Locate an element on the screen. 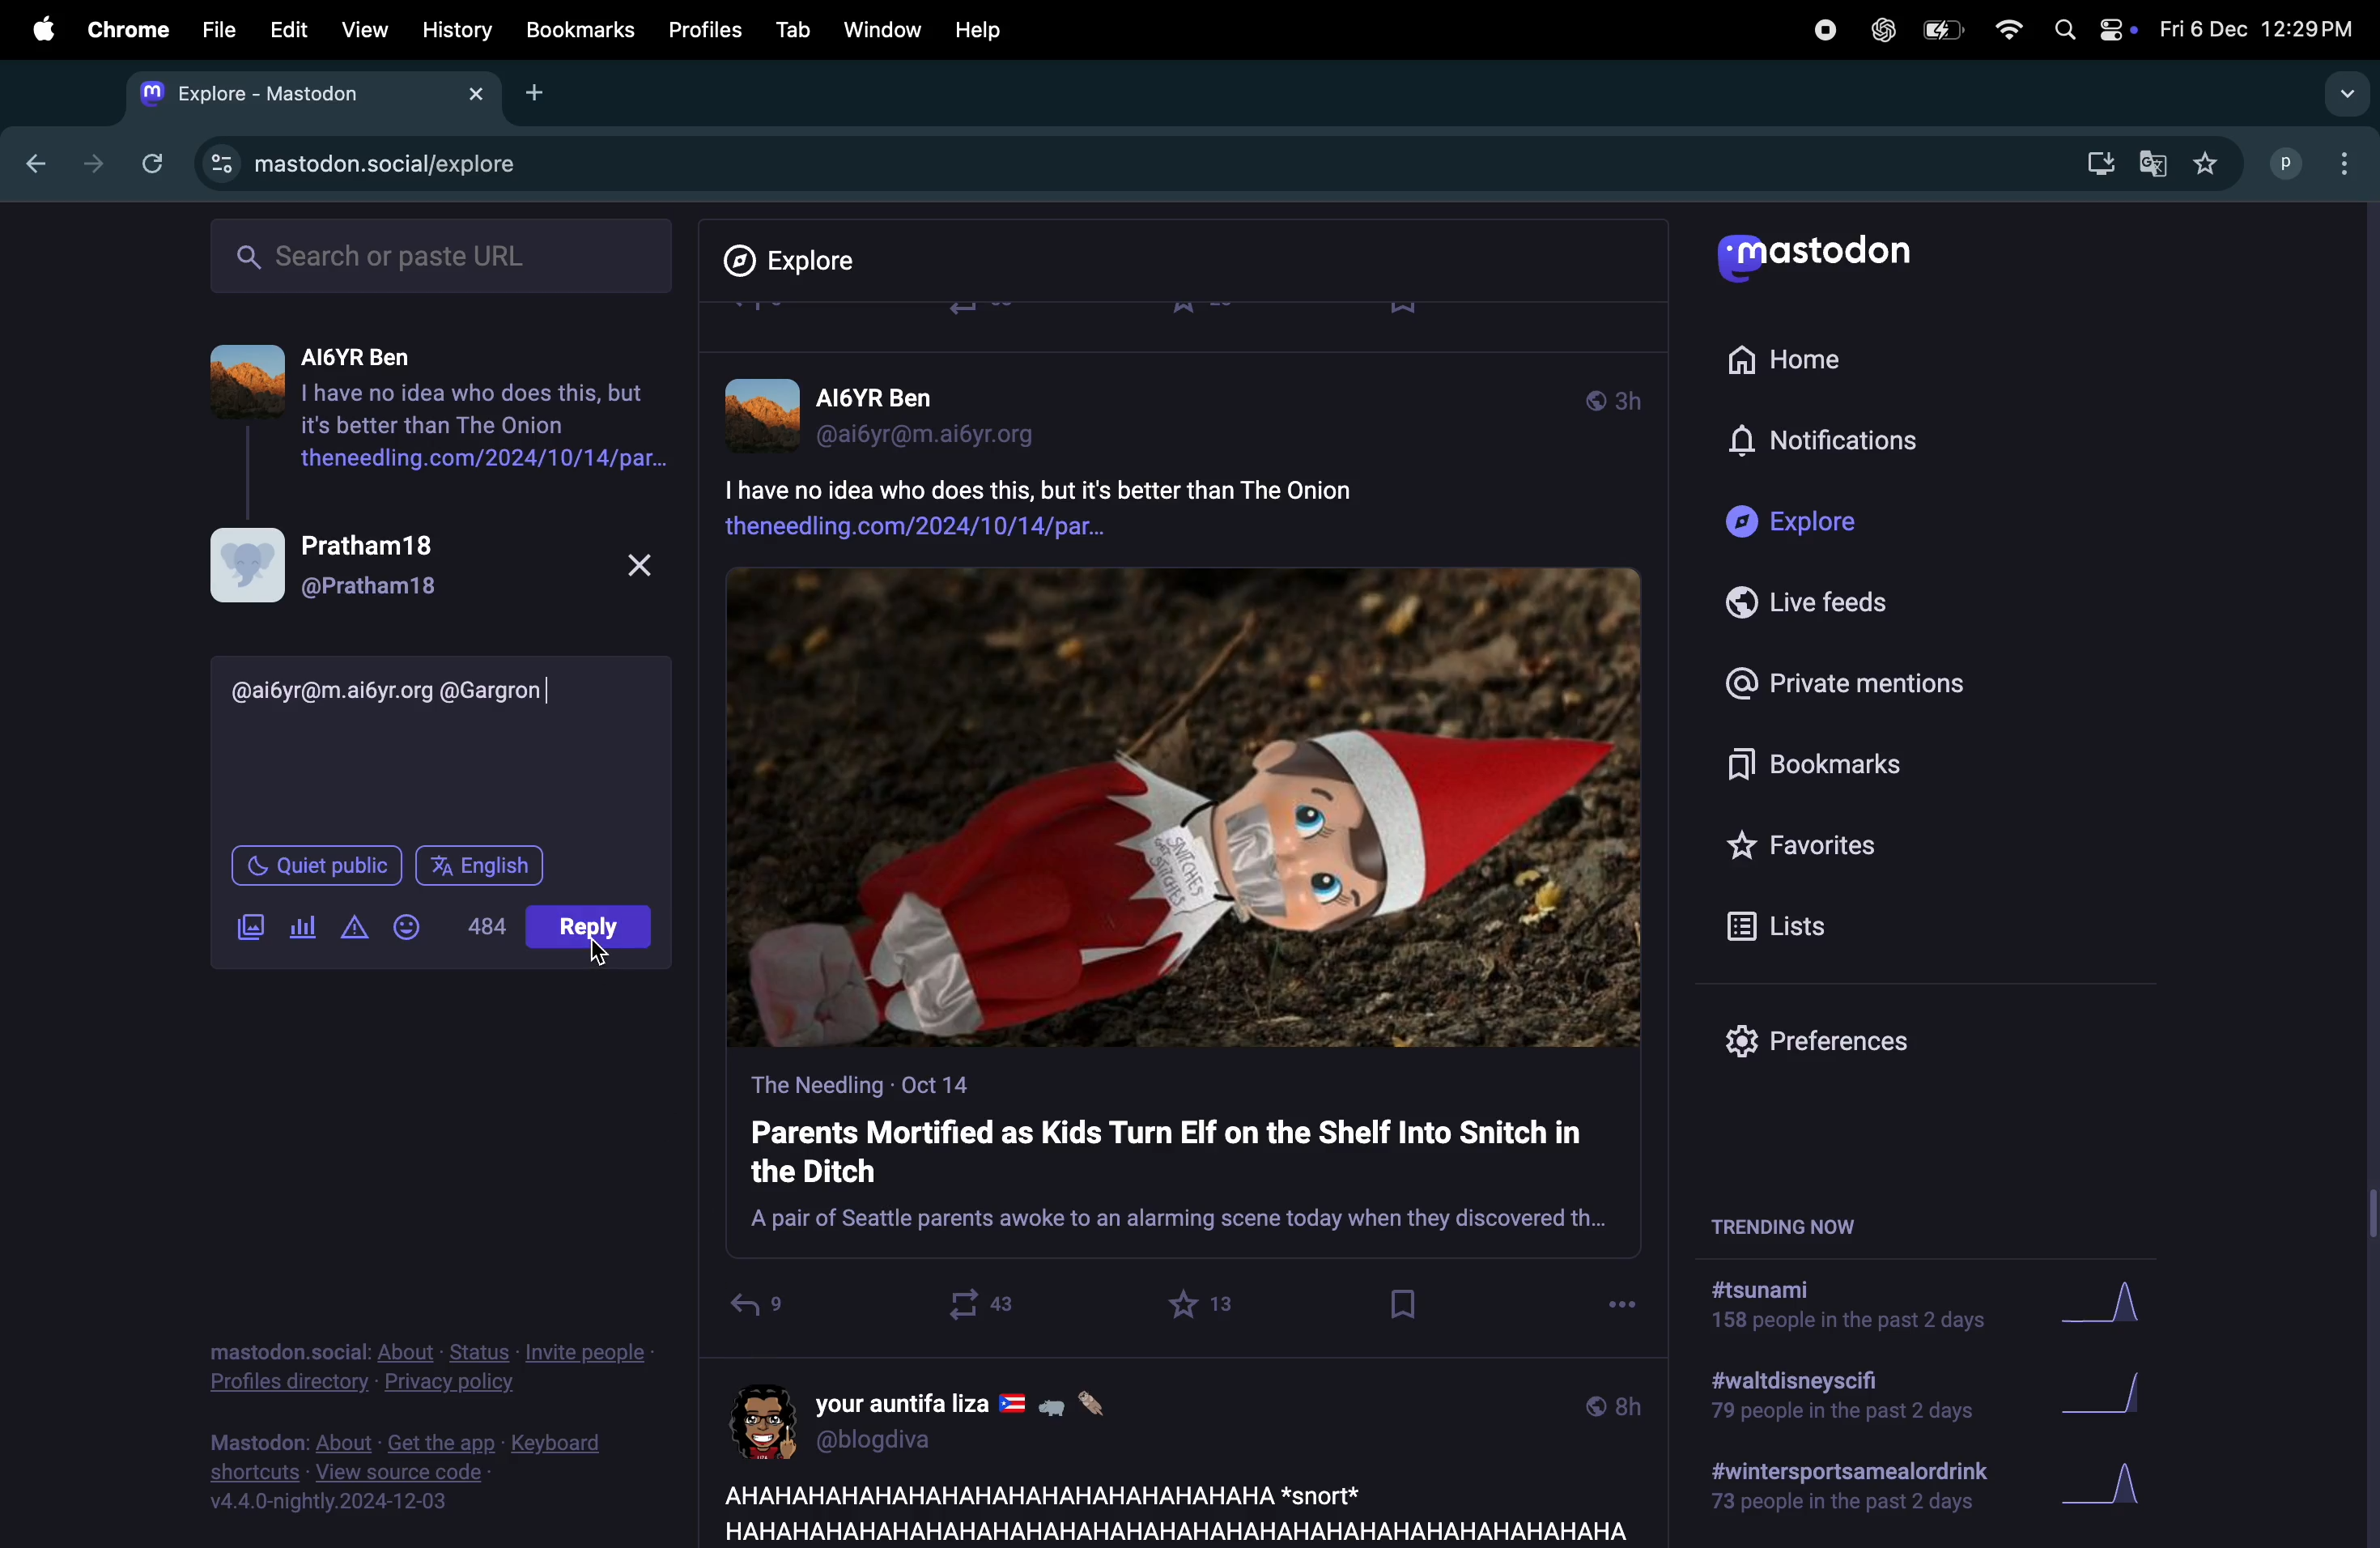 This screenshot has width=2380, height=1548. Favourites is located at coordinates (1808, 844).